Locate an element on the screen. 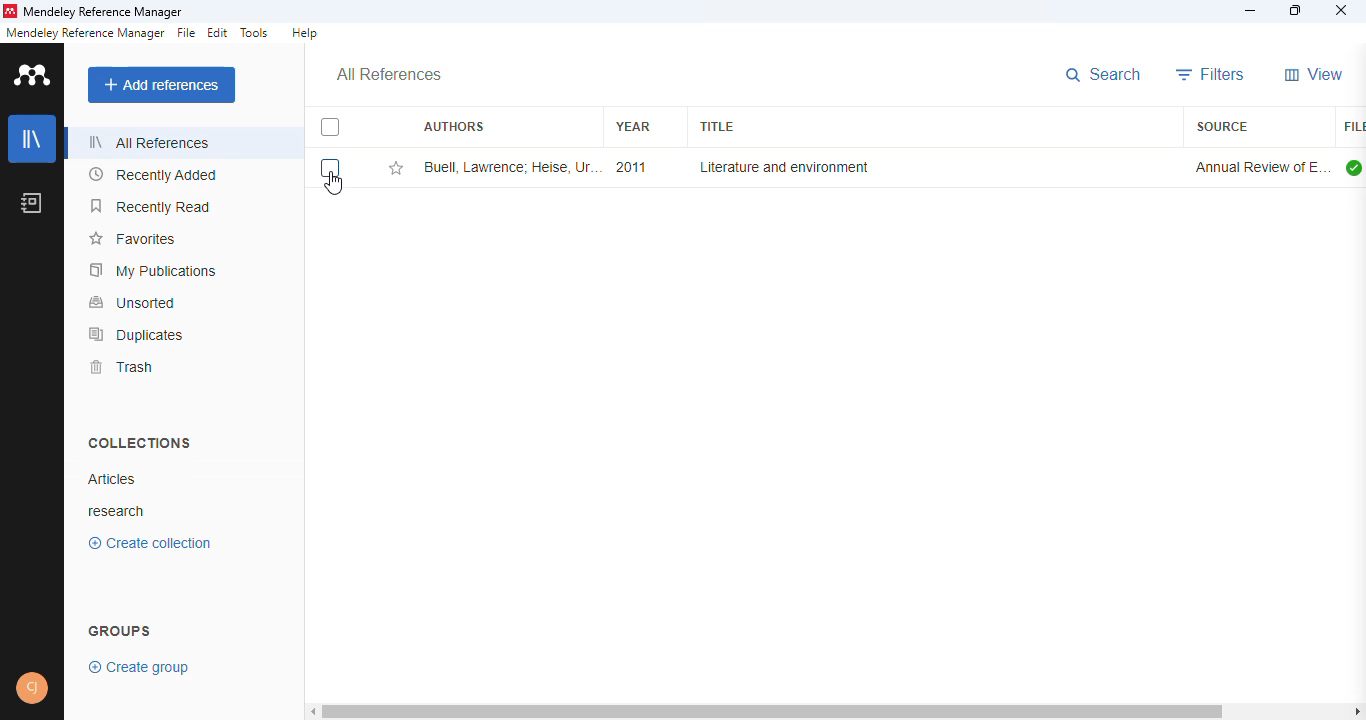 Image resolution: width=1366 pixels, height=720 pixels. filters is located at coordinates (1211, 74).